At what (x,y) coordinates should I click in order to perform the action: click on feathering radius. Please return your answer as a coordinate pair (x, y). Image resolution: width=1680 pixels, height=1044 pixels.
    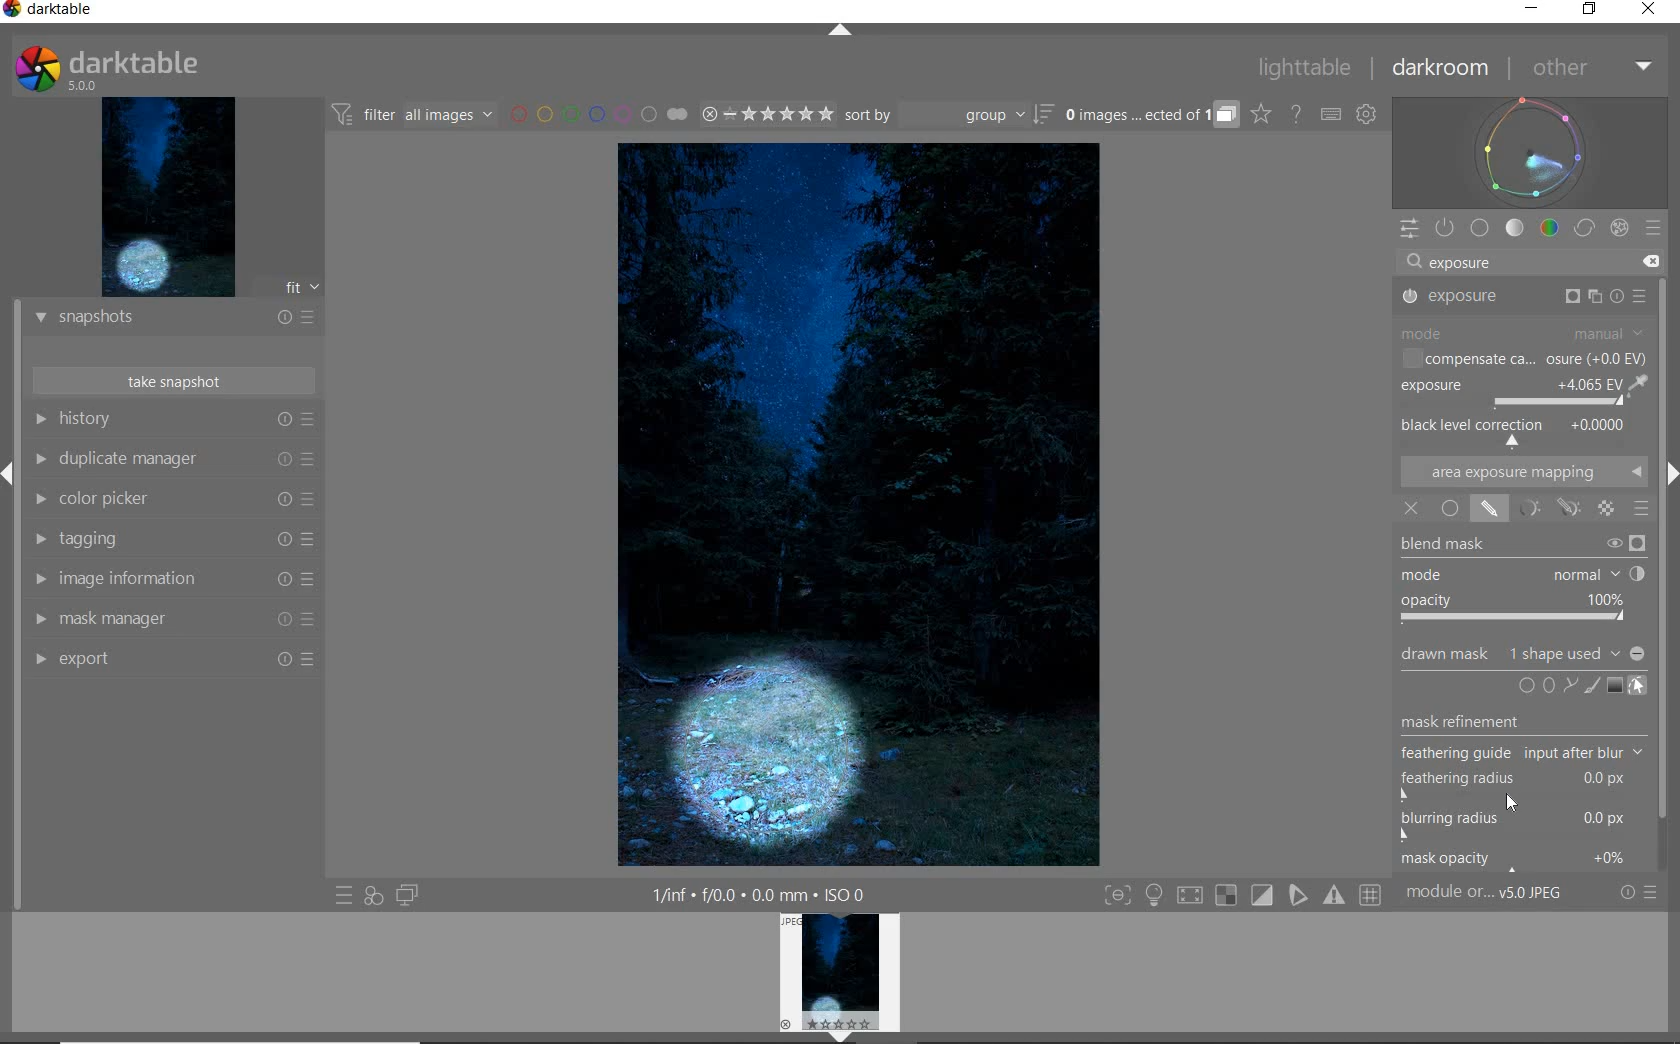
    Looking at the image, I should click on (1521, 786).